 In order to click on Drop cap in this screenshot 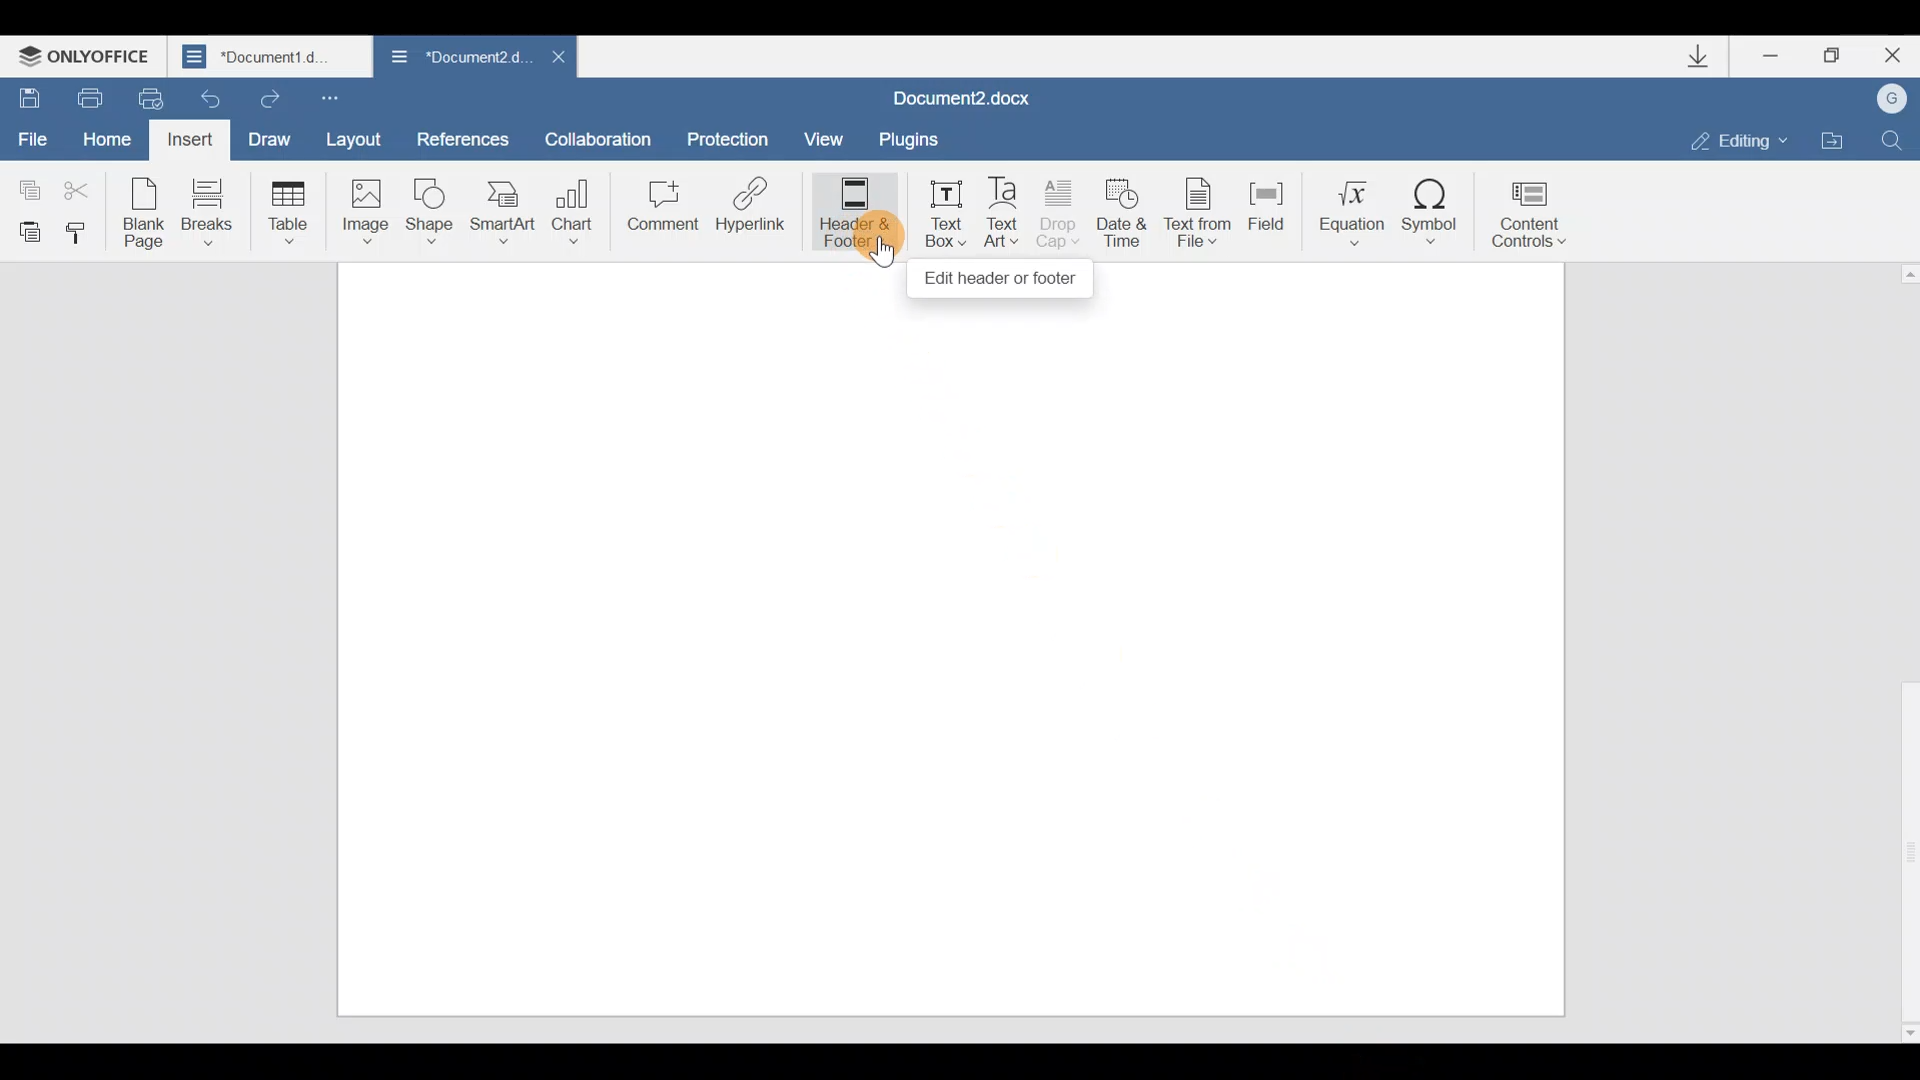, I will do `click(1064, 212)`.